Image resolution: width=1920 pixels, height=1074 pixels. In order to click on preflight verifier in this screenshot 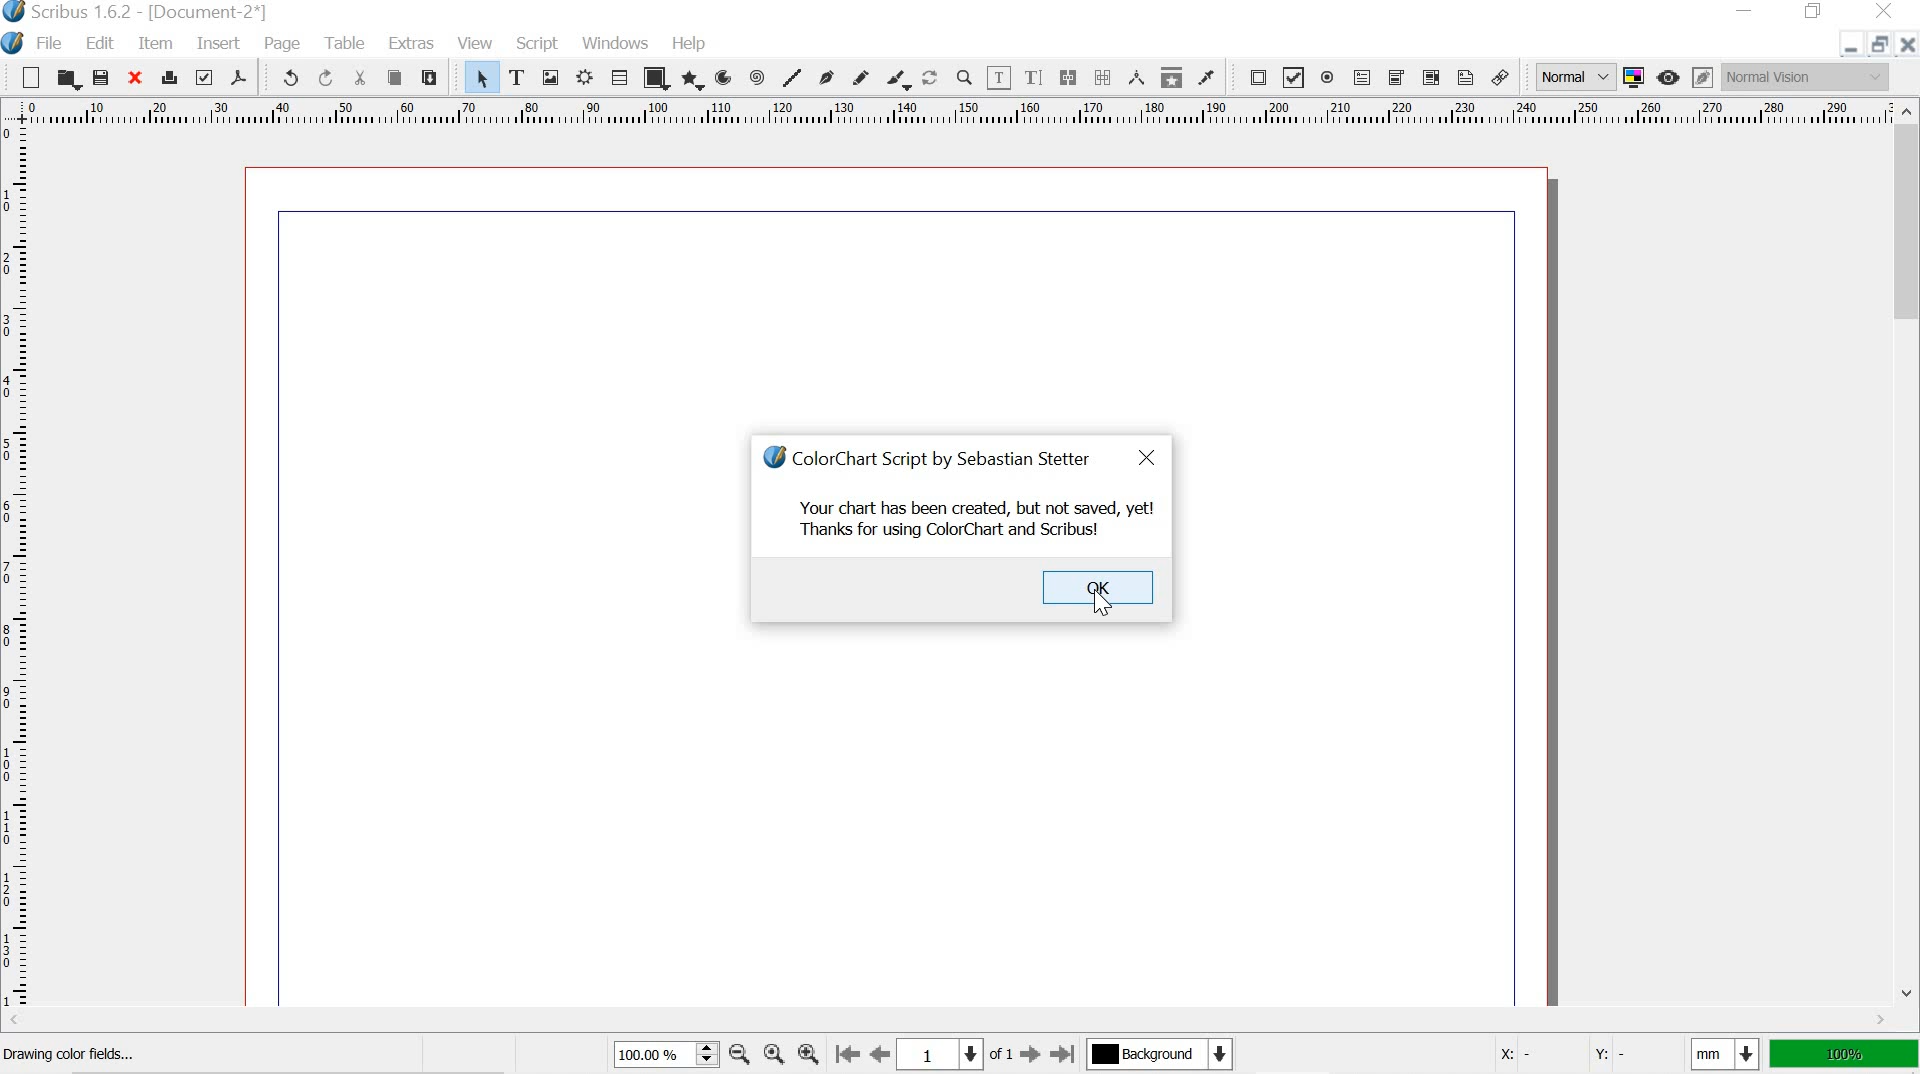, I will do `click(204, 77)`.